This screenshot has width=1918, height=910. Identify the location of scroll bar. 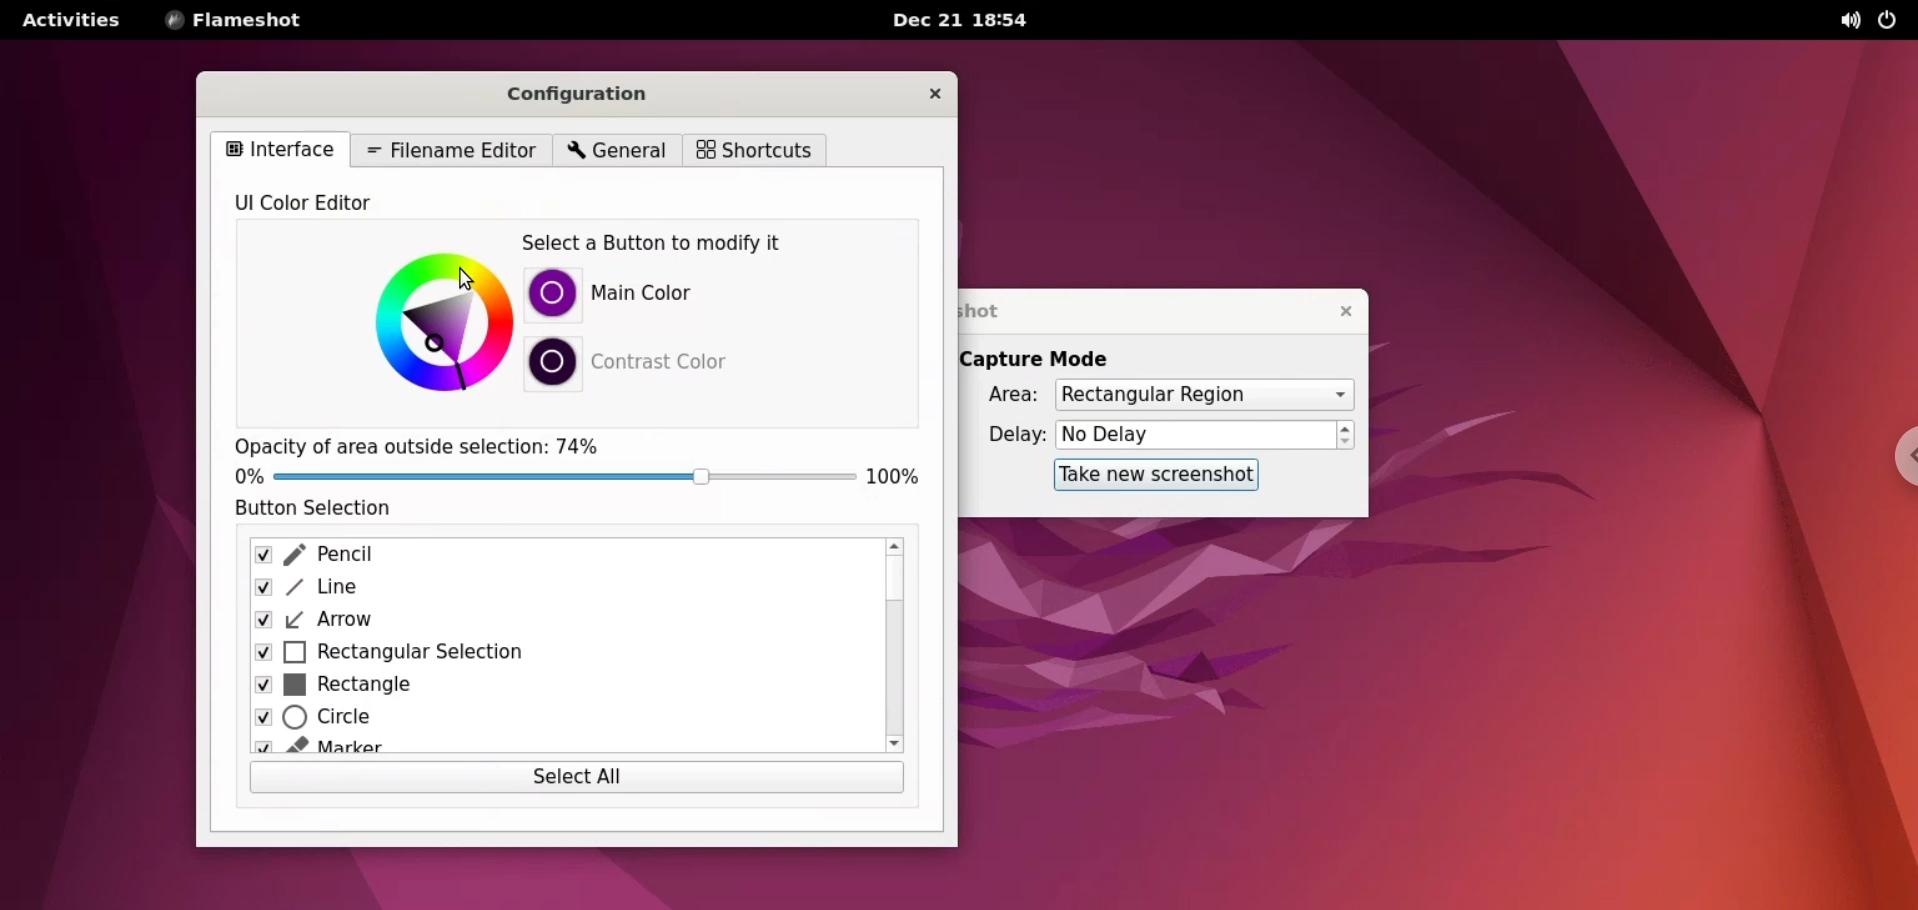
(891, 648).